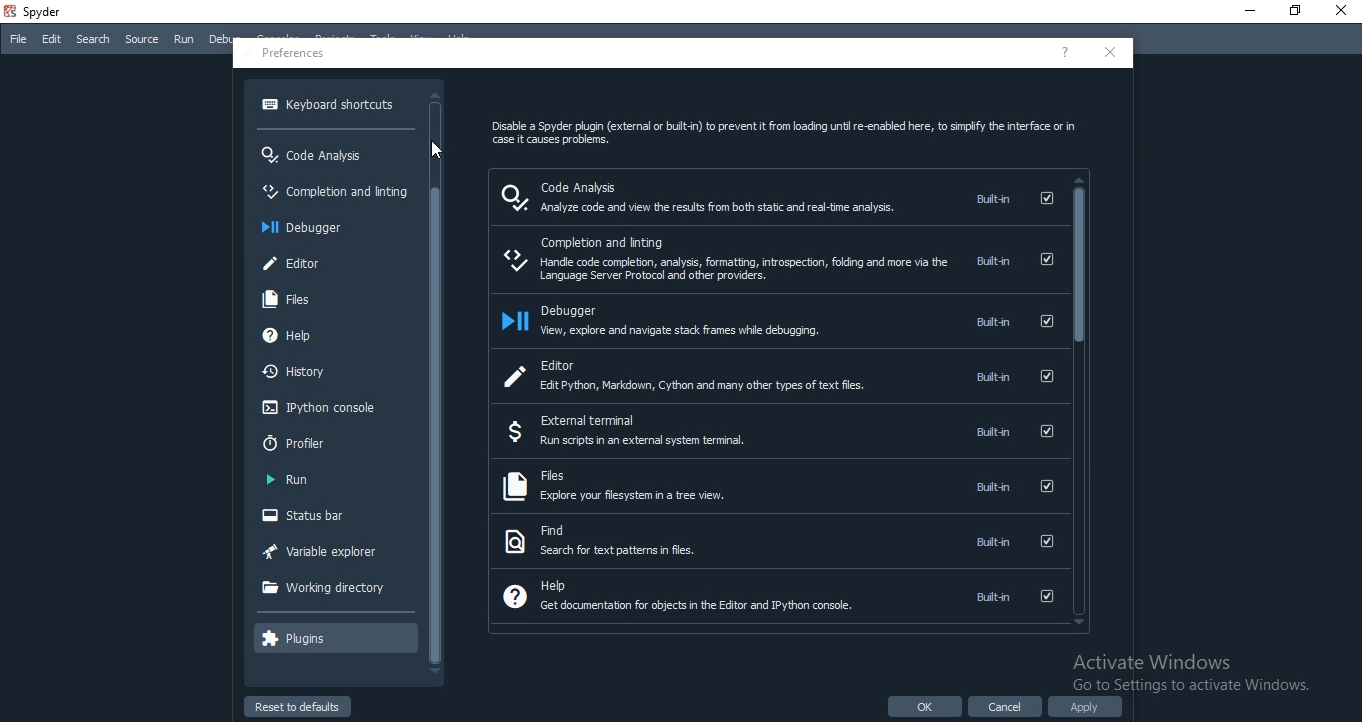  Describe the element at coordinates (184, 40) in the screenshot. I see `Run` at that location.